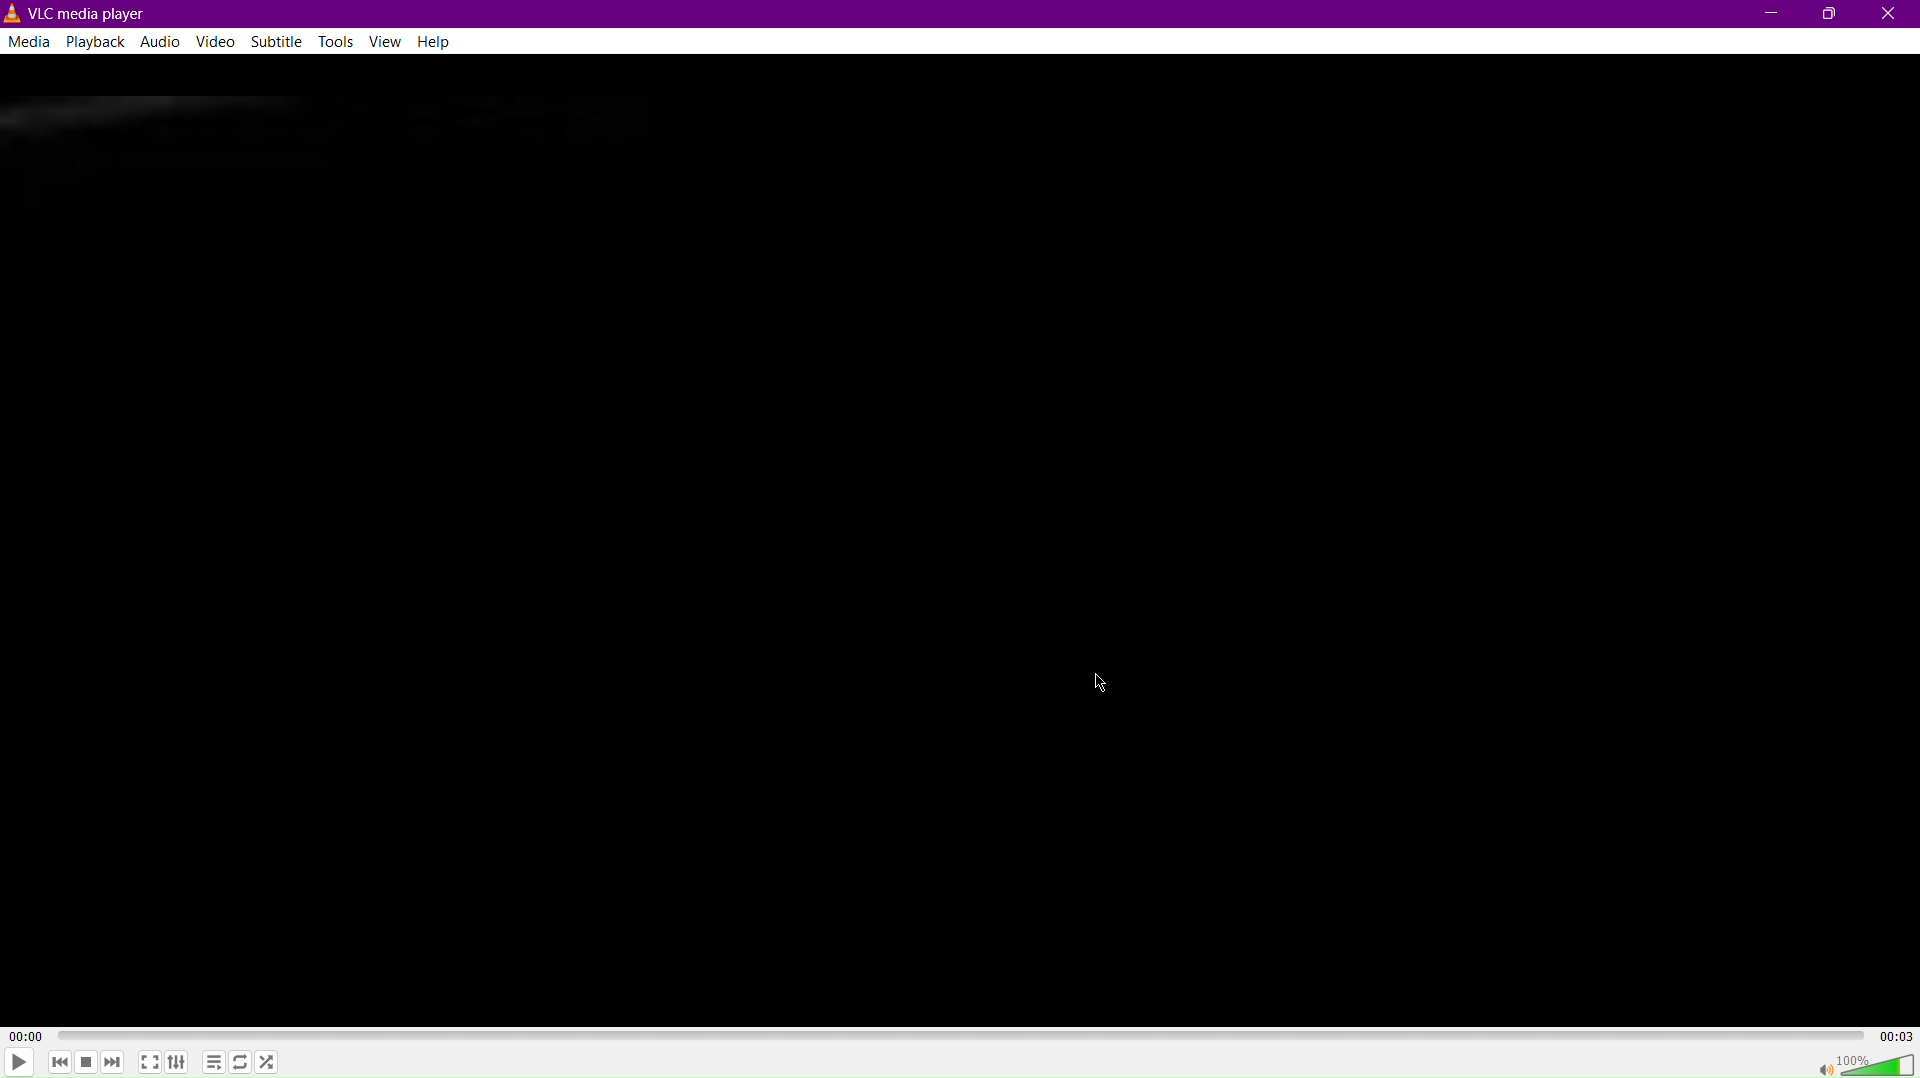 This screenshot has width=1920, height=1078. Describe the element at coordinates (1880, 1063) in the screenshot. I see `Volume` at that location.